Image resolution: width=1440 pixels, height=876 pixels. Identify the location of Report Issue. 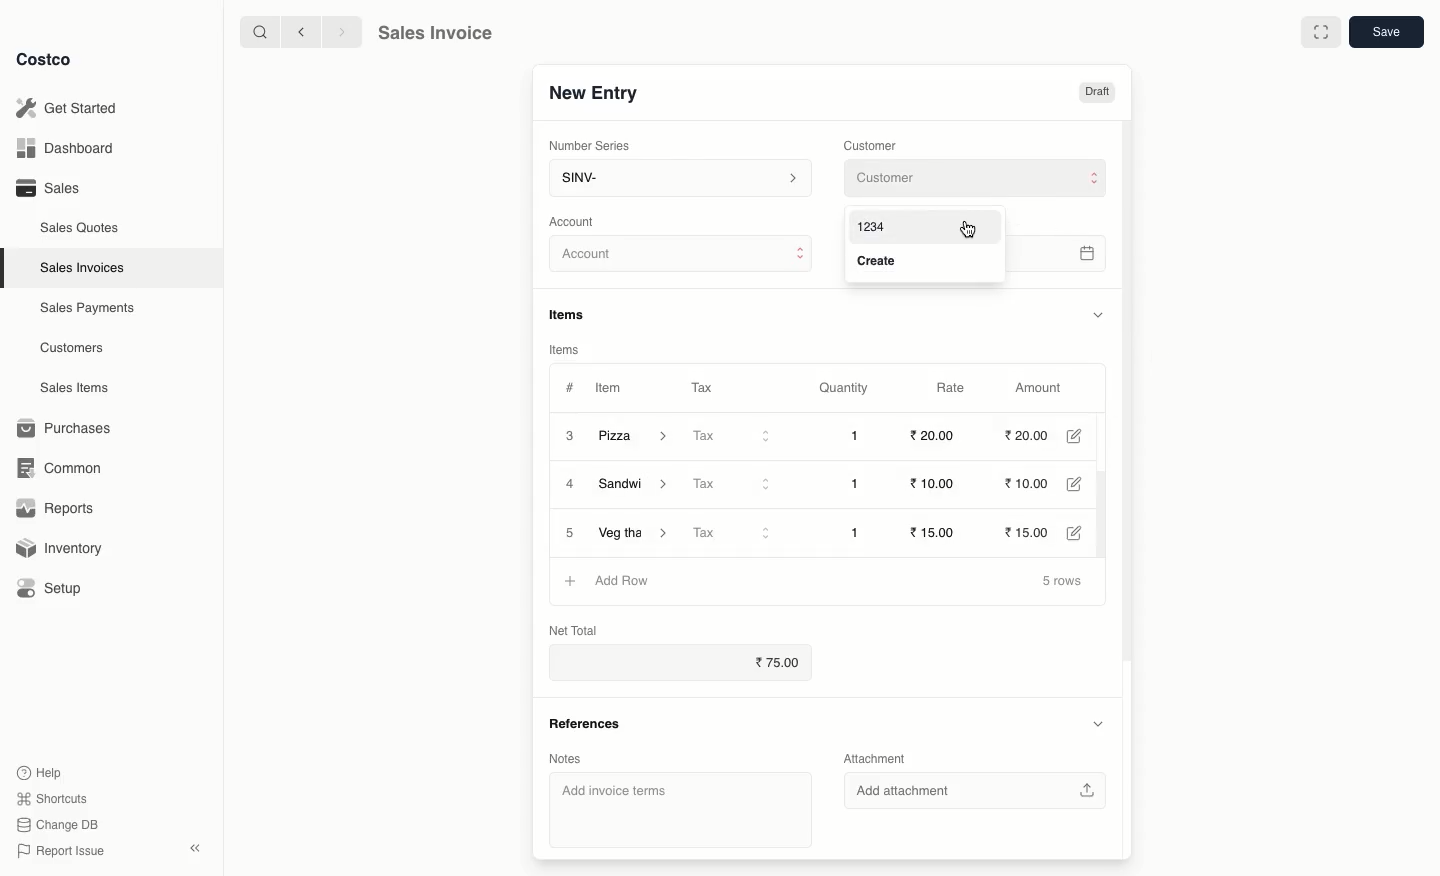
(57, 851).